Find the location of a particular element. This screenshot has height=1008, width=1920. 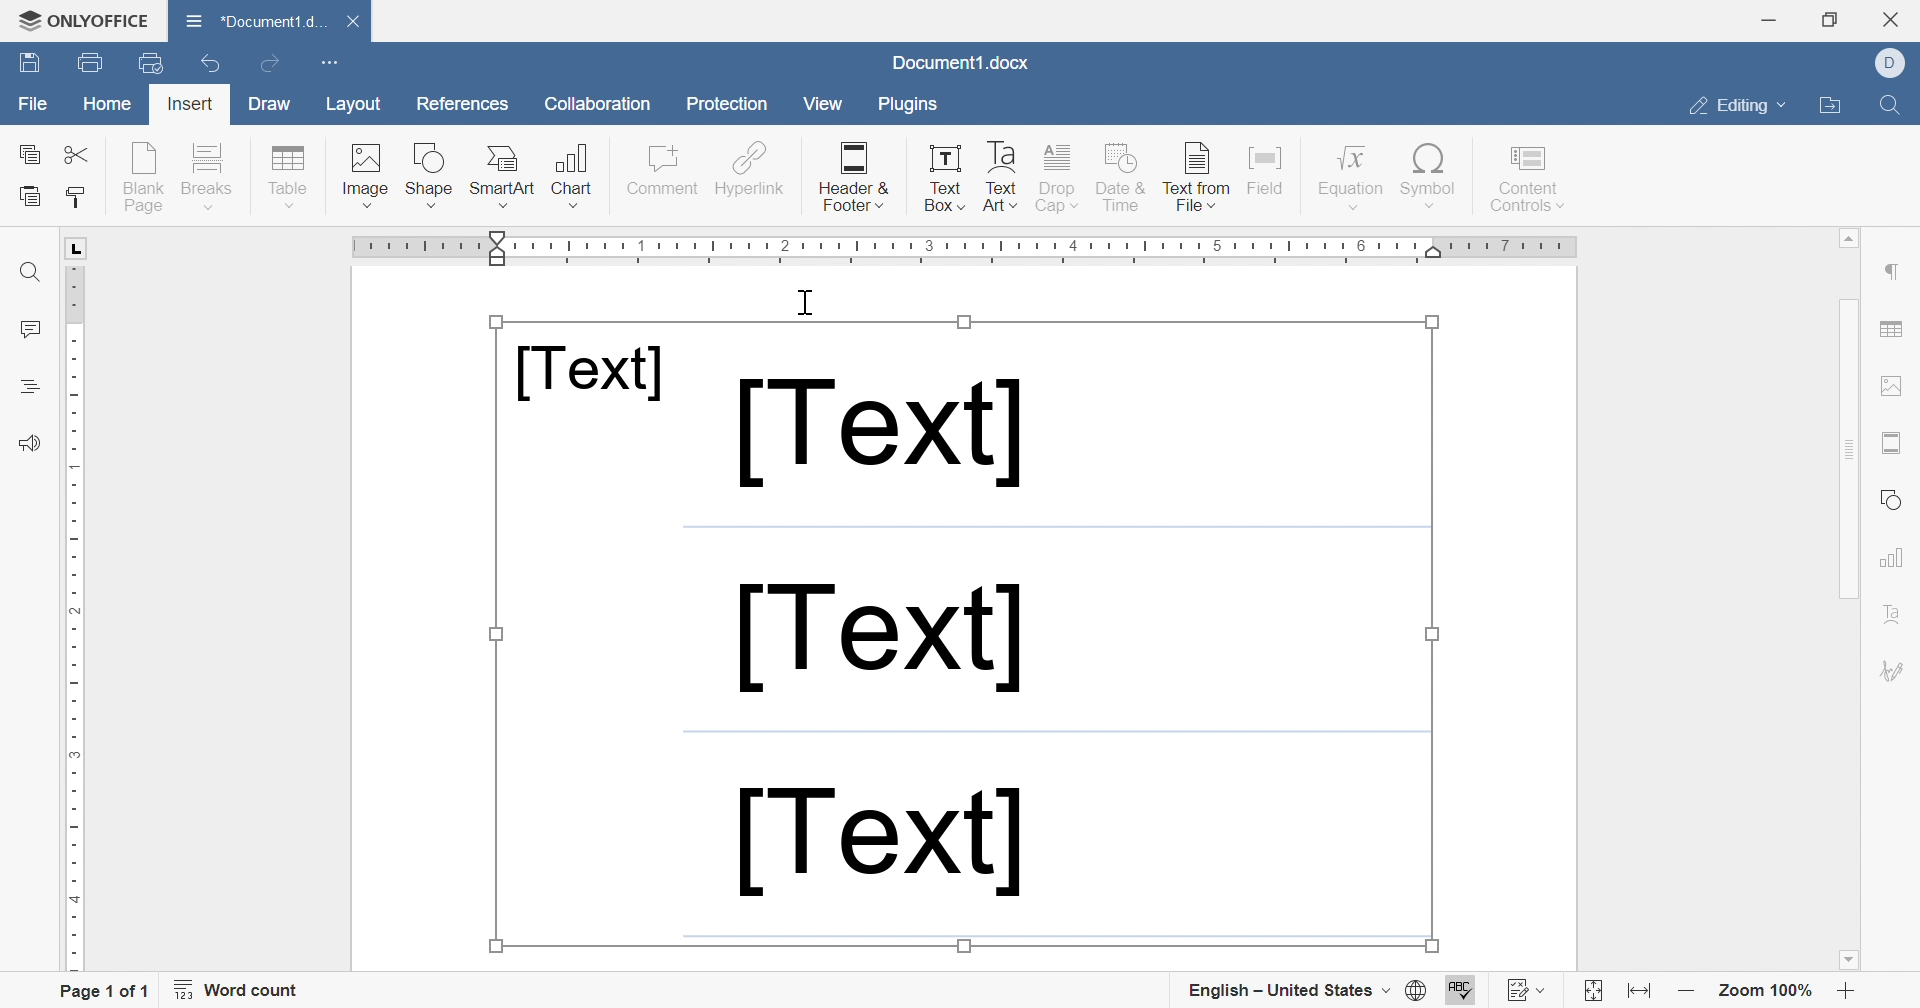

Feedback & Support is located at coordinates (23, 443).